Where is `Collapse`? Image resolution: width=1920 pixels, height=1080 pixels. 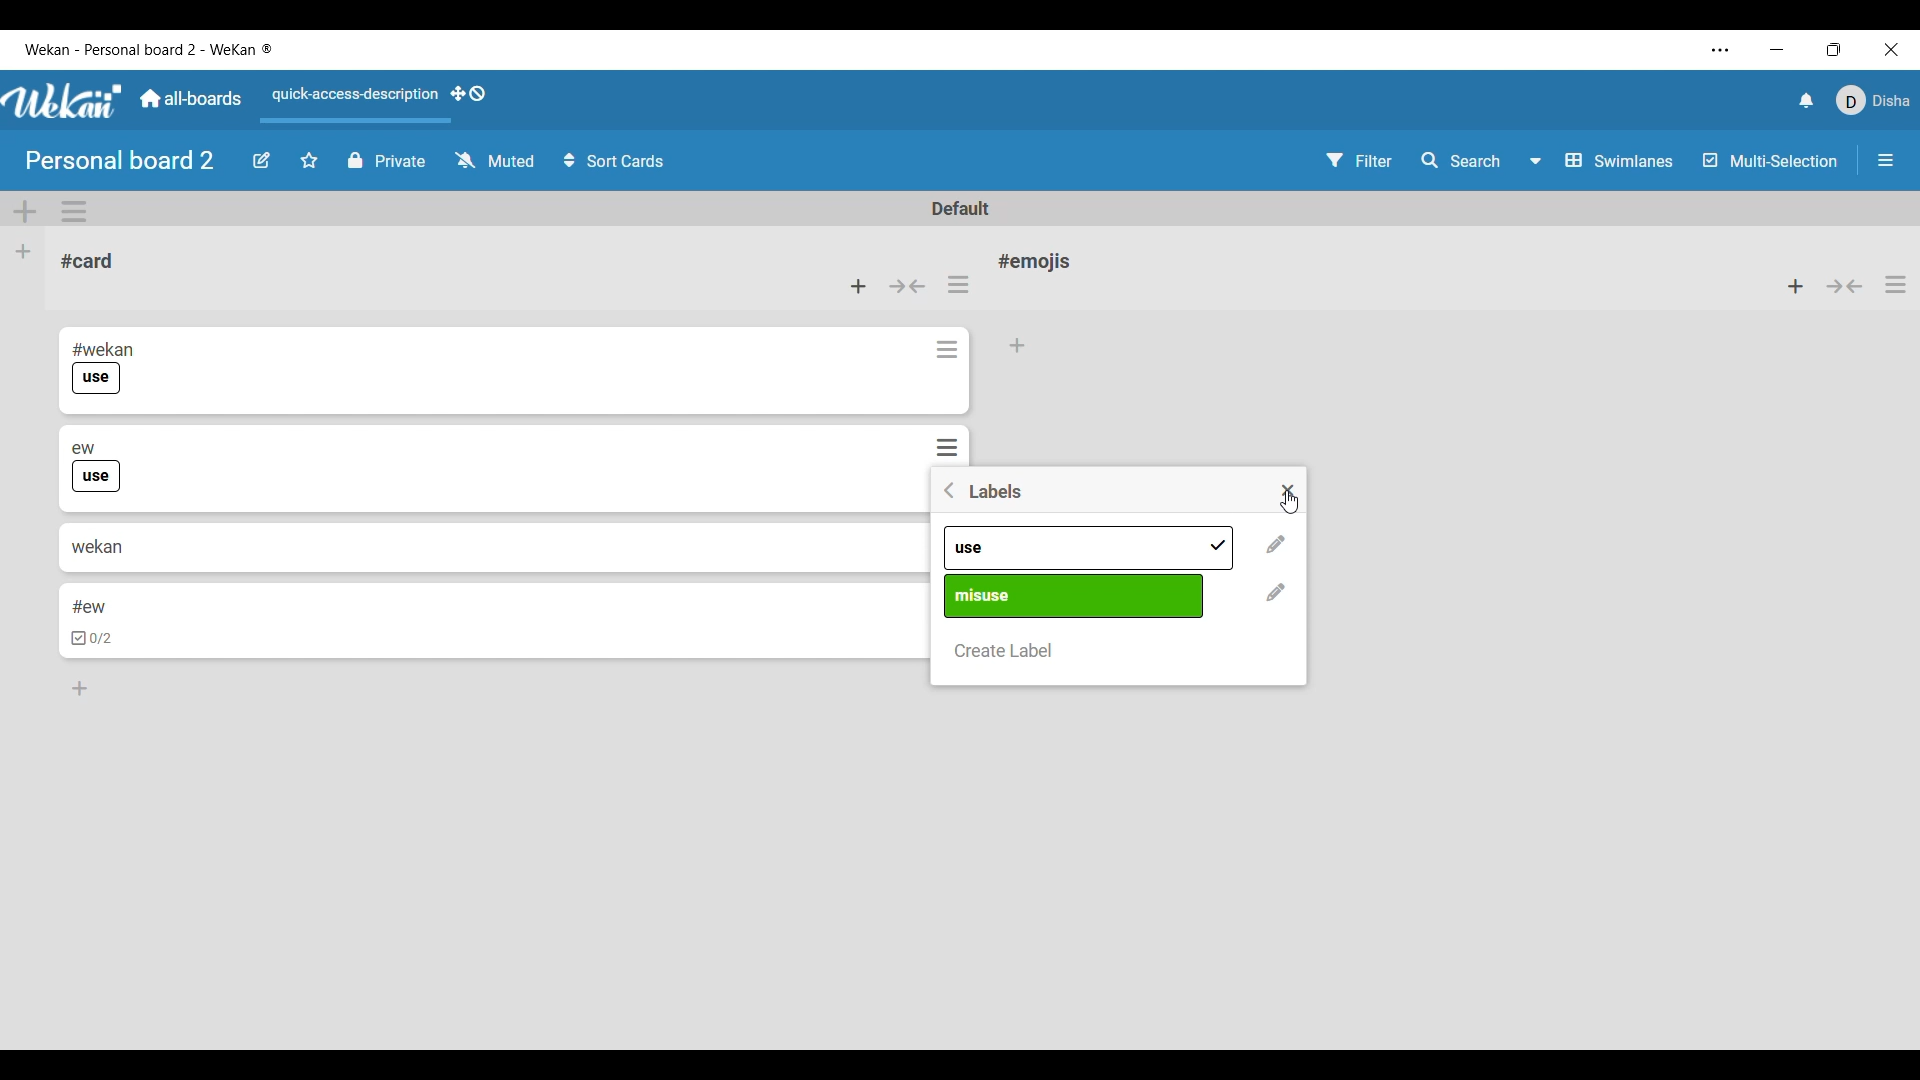
Collapse is located at coordinates (908, 286).